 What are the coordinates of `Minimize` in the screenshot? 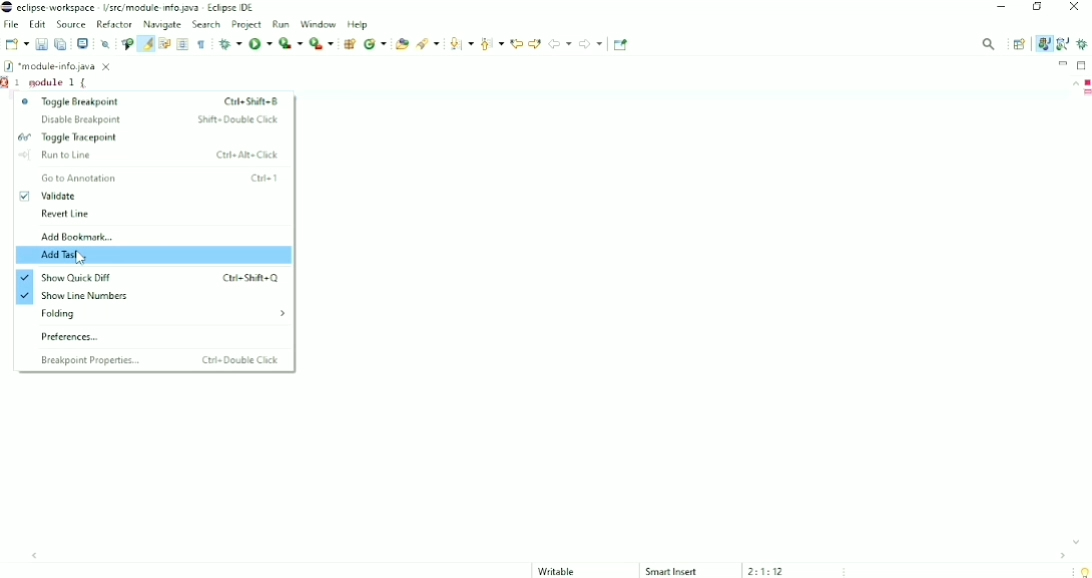 It's located at (1063, 63).